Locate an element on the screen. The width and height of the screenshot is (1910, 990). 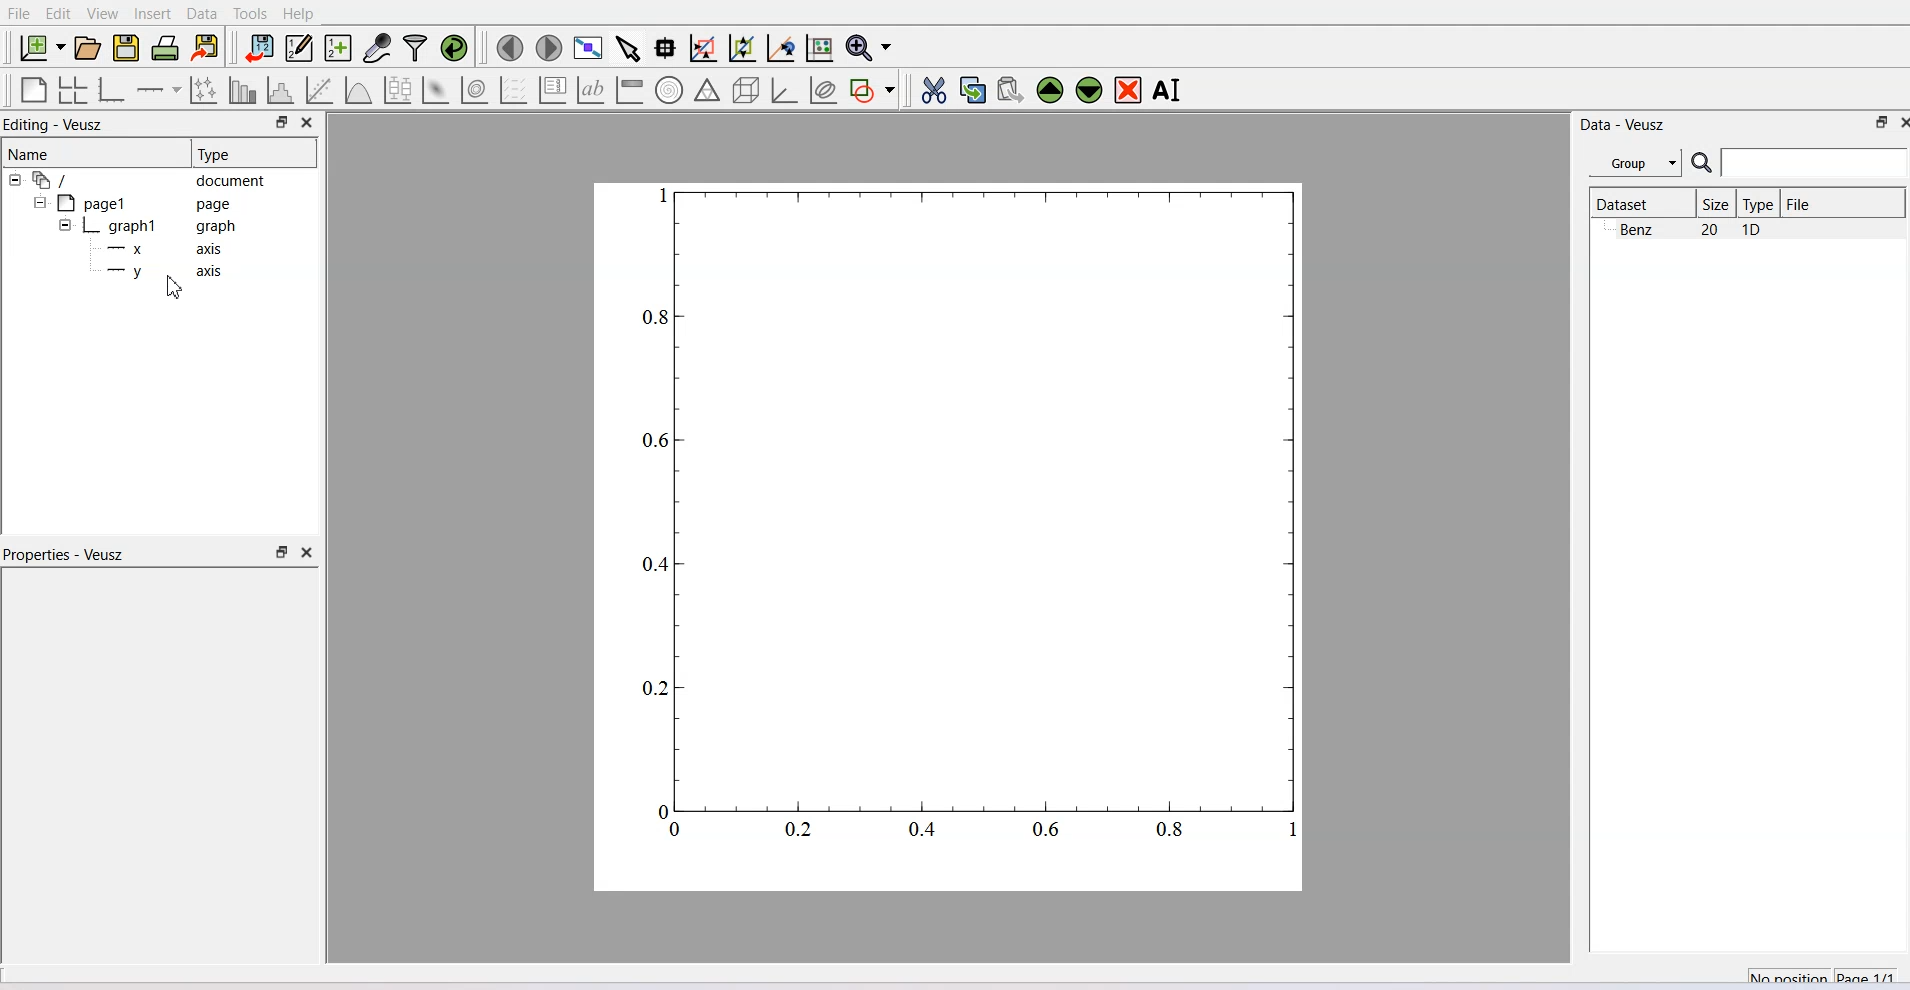
Arrange graph in grid is located at coordinates (72, 90).